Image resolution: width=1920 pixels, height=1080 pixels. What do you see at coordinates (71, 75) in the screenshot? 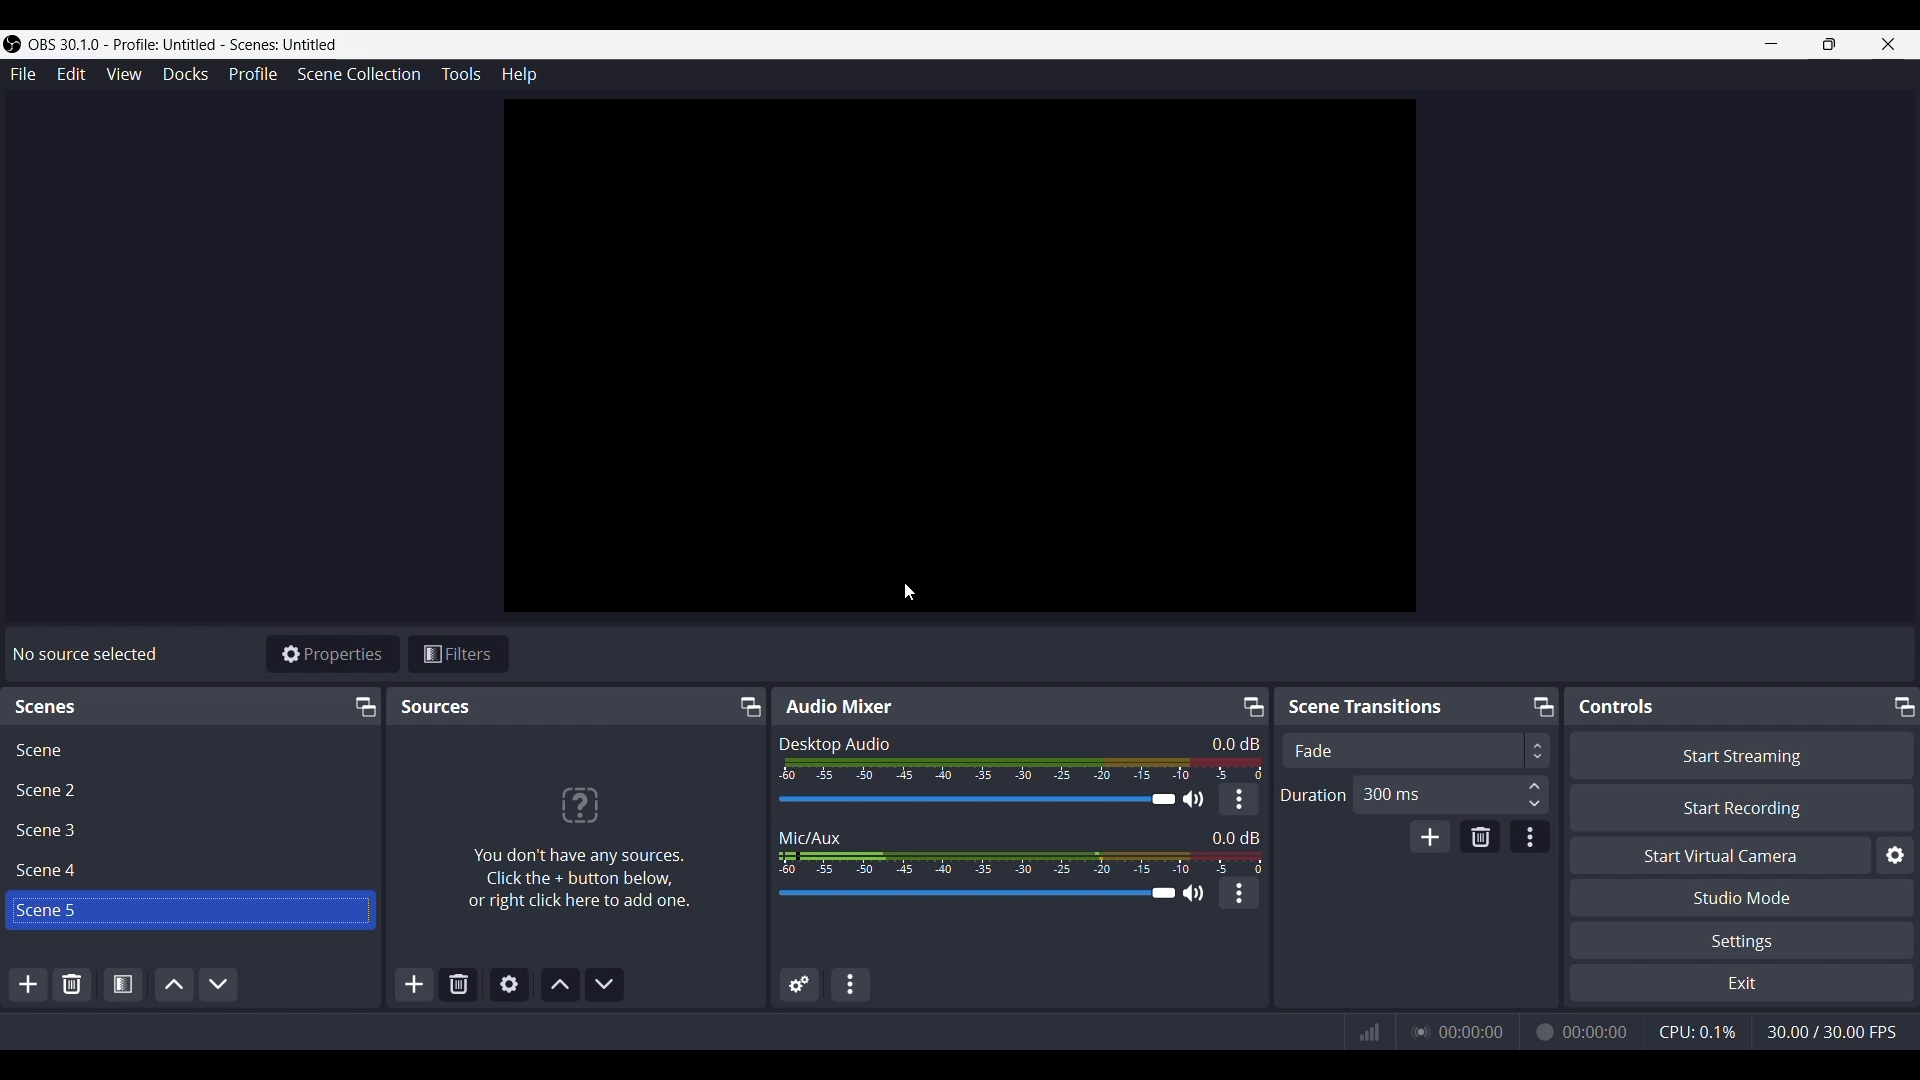
I see `Edit` at bounding box center [71, 75].